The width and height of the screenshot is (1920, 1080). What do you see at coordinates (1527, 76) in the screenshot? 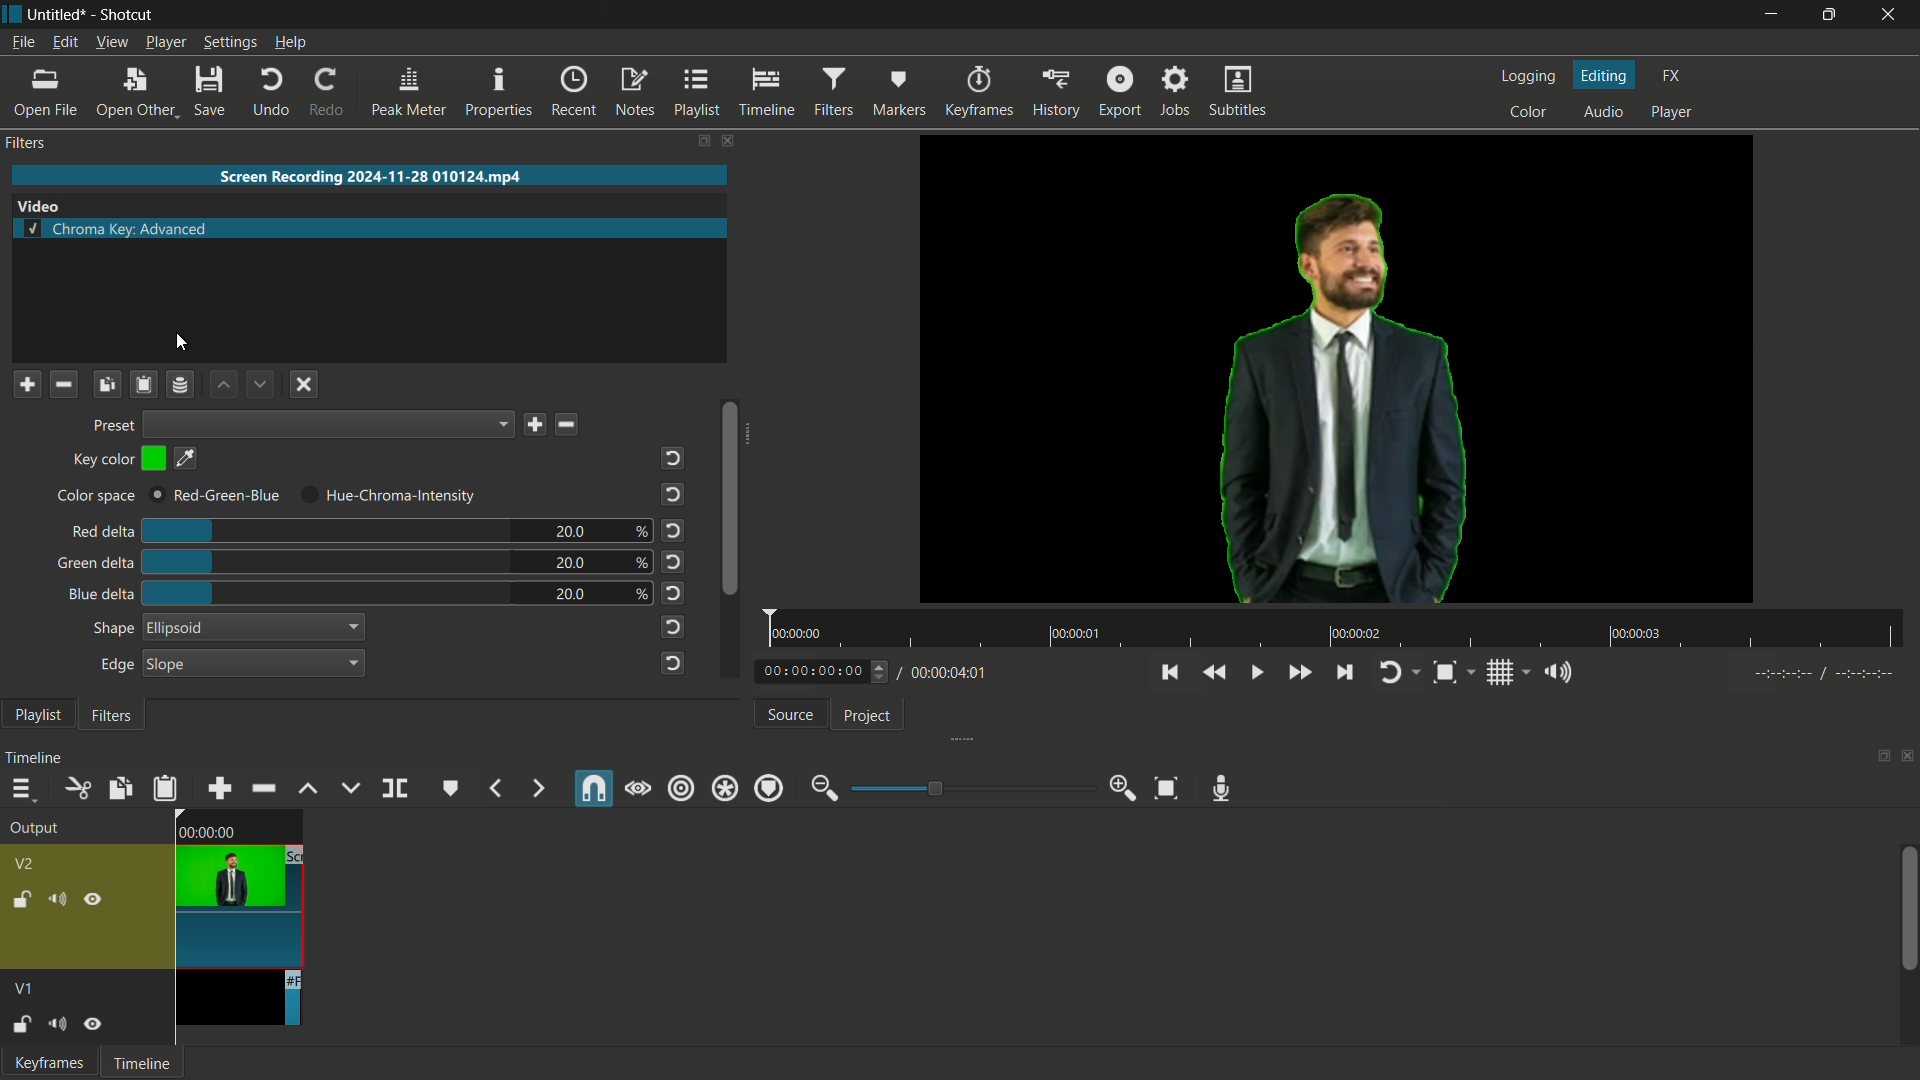
I see `logging` at bounding box center [1527, 76].